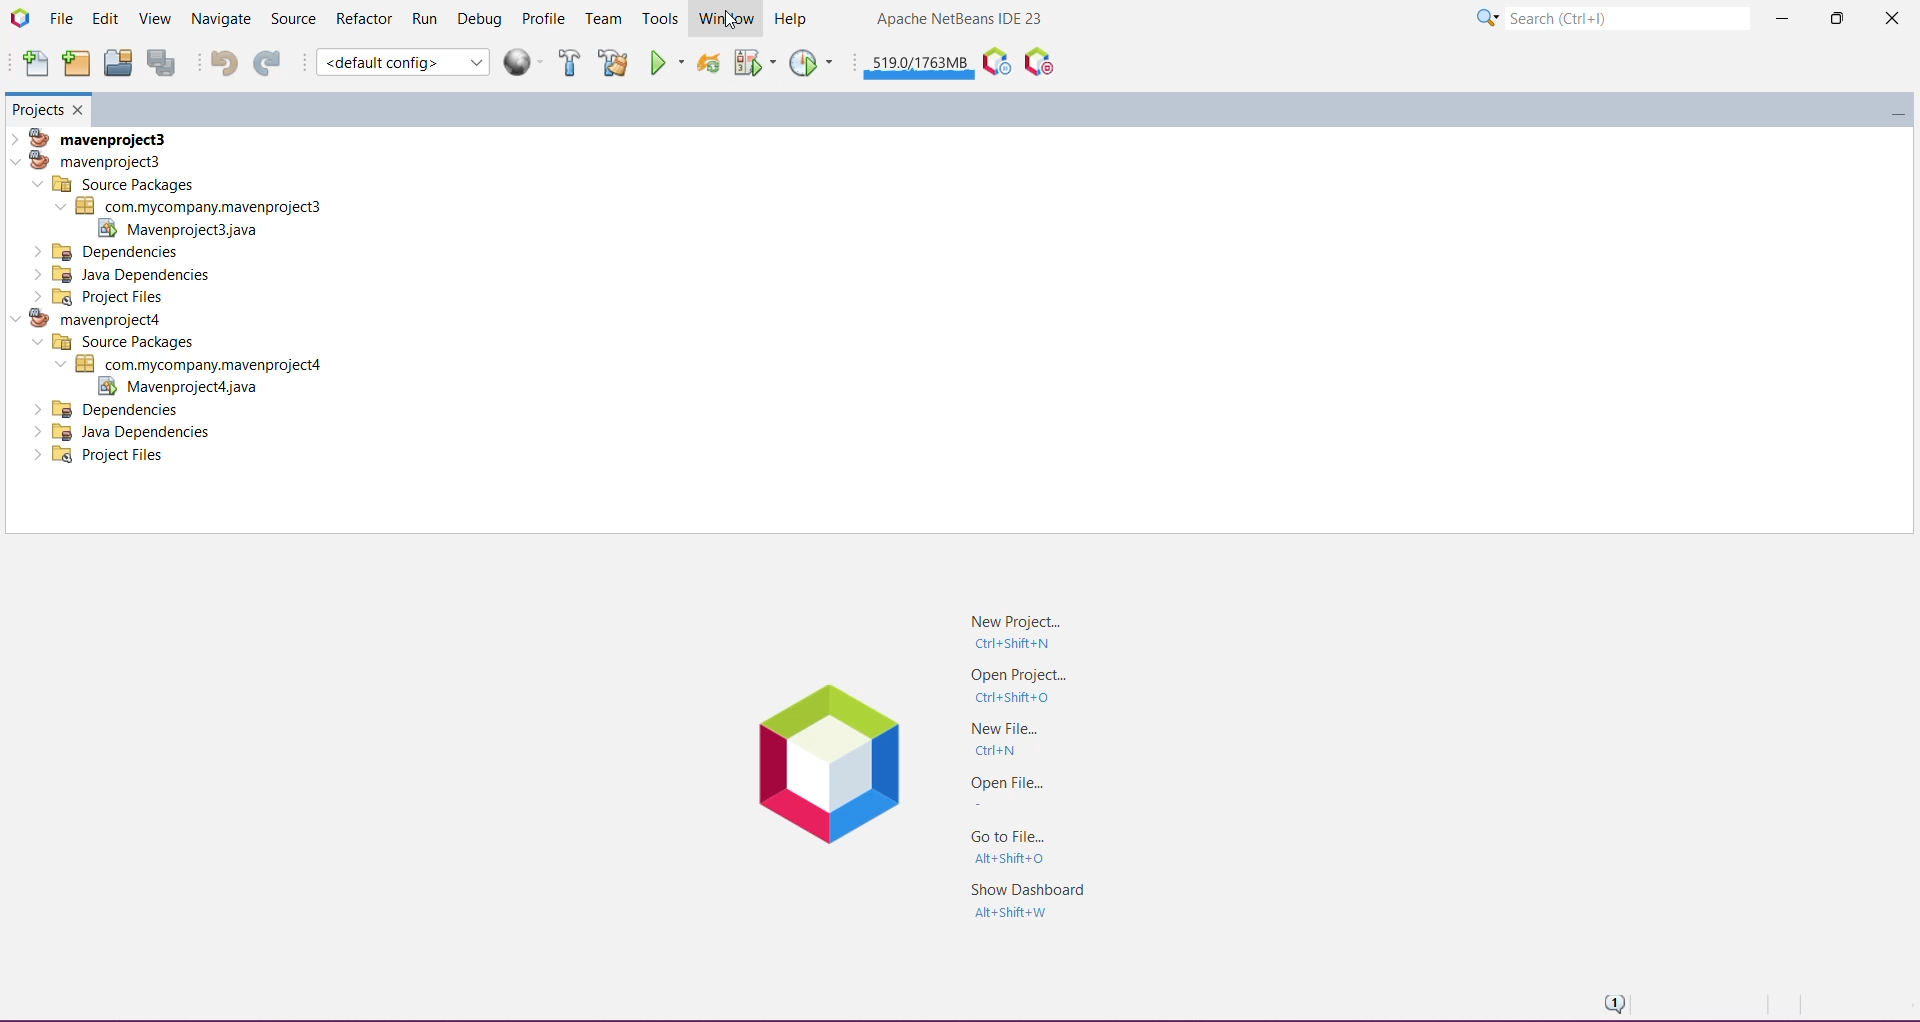 The image size is (1920, 1022). What do you see at coordinates (115, 184) in the screenshot?
I see `Source Packages` at bounding box center [115, 184].